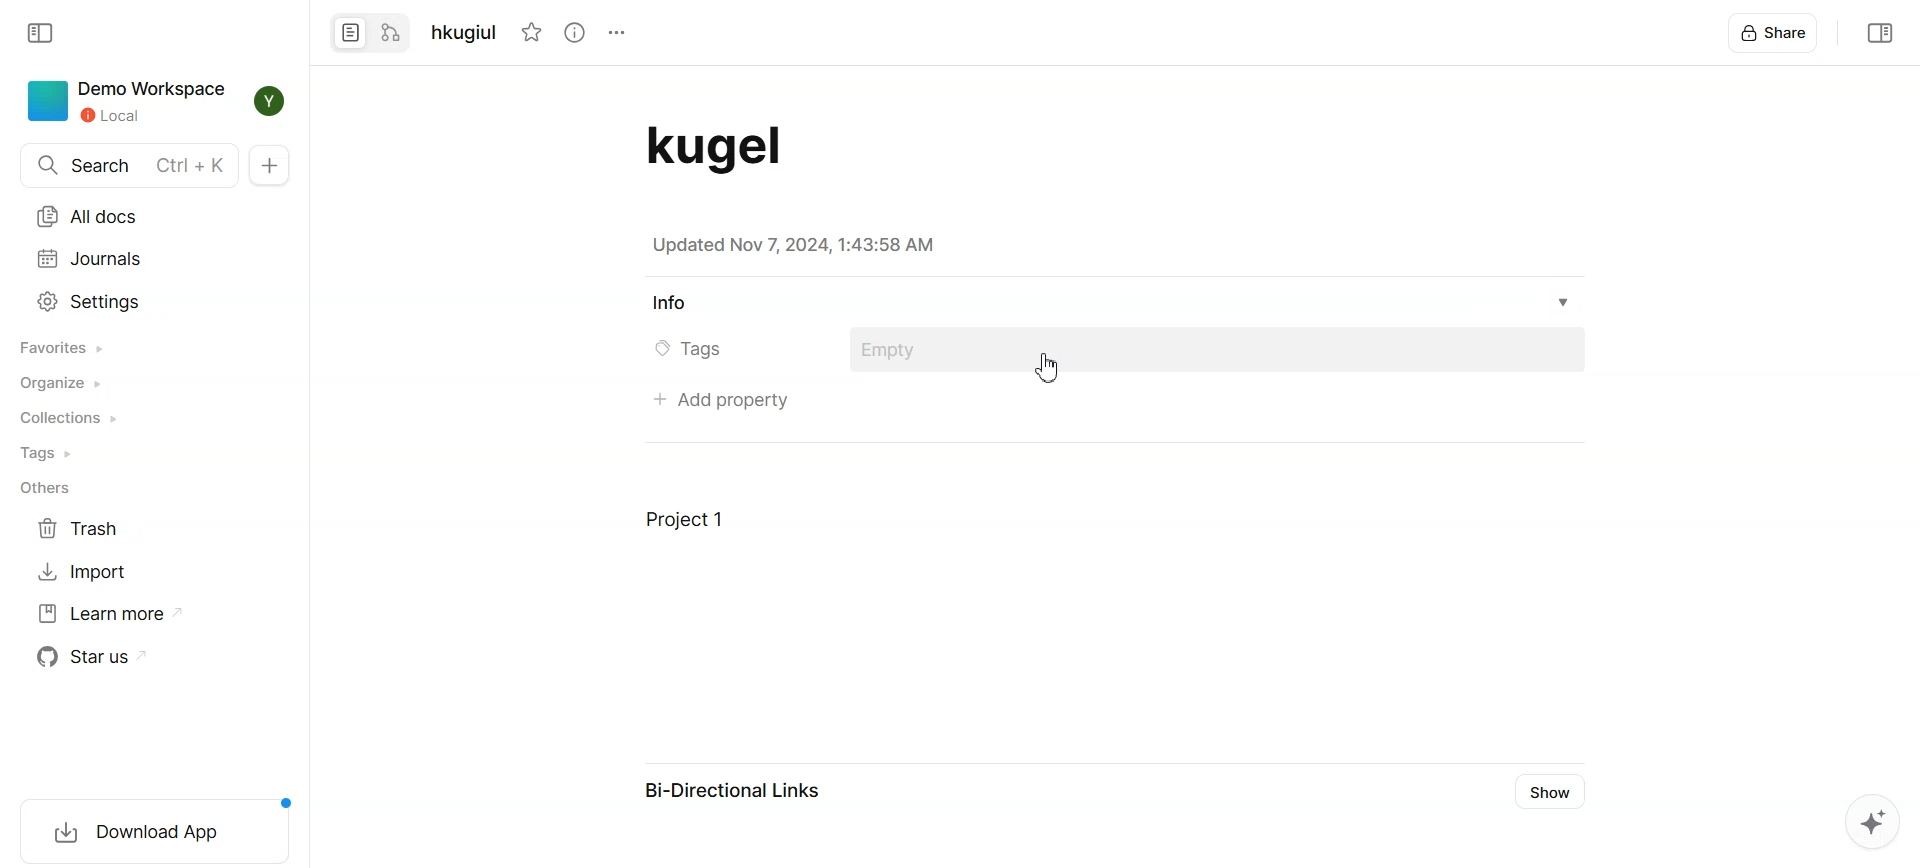 The height and width of the screenshot is (868, 1920). Describe the element at coordinates (153, 833) in the screenshot. I see `download app` at that location.